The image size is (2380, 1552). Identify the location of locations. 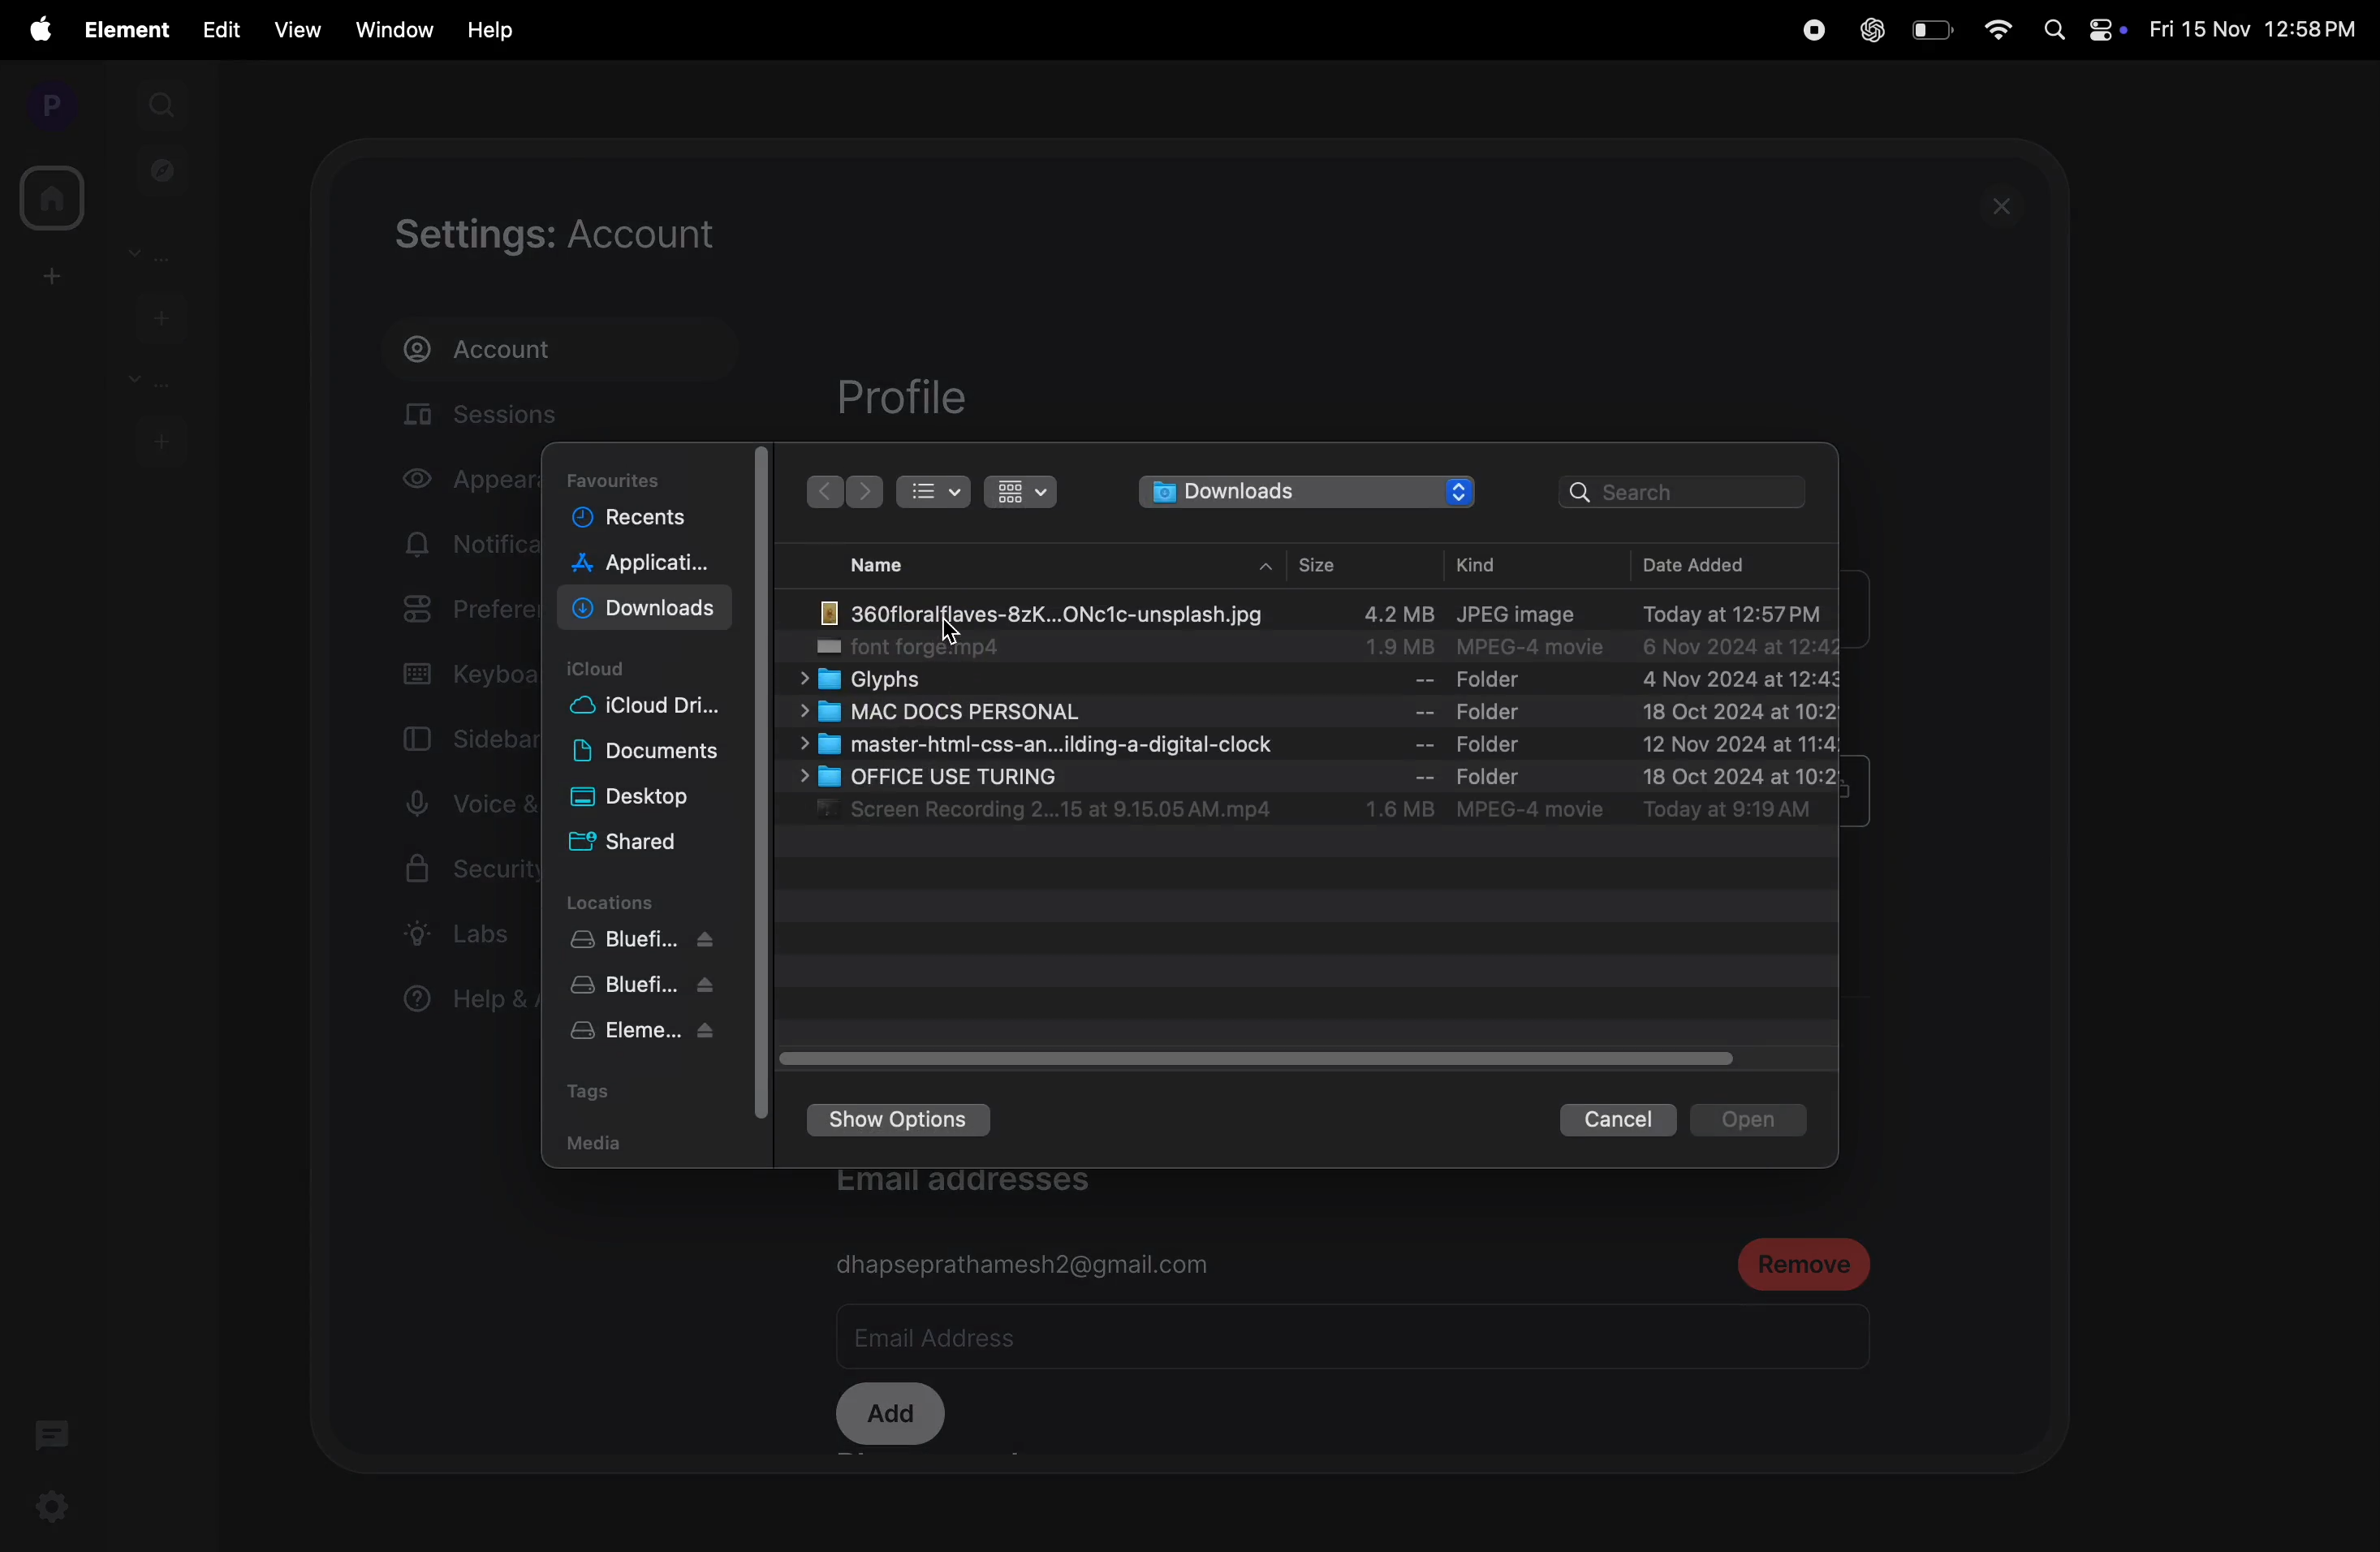
(637, 900).